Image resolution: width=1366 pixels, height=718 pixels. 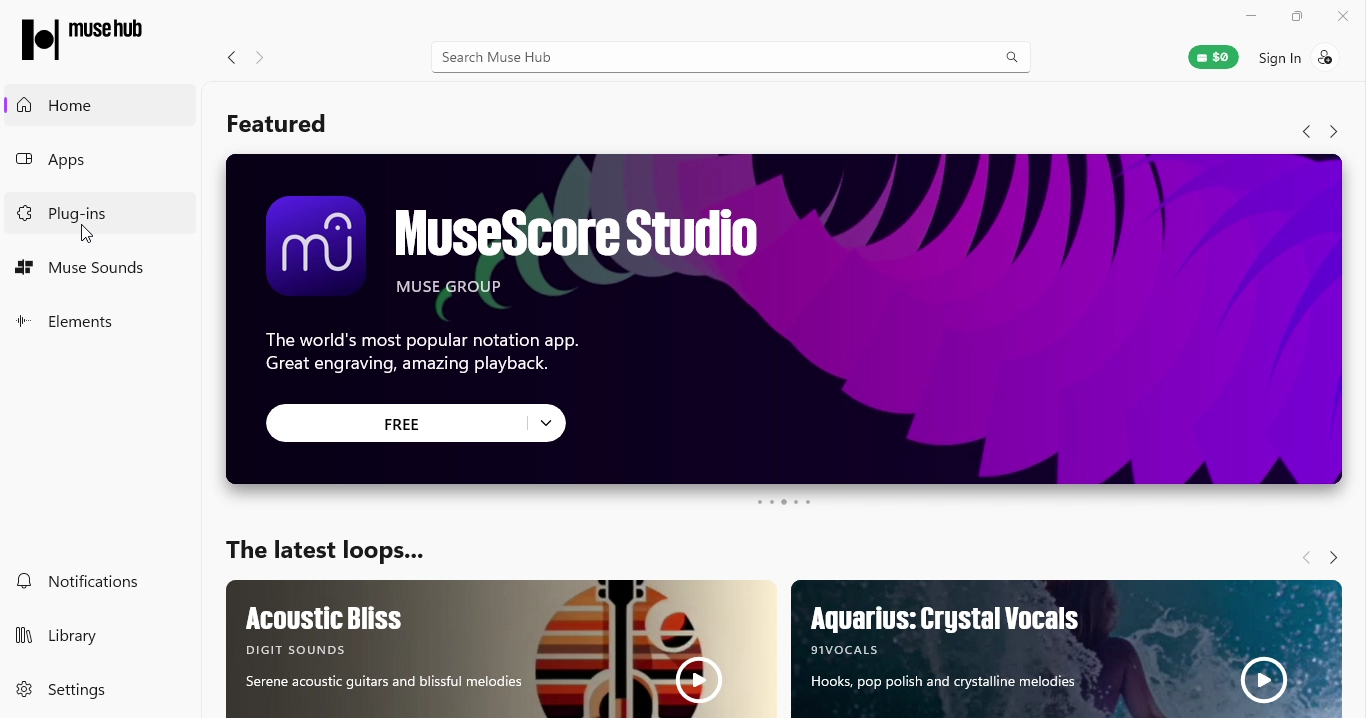 What do you see at coordinates (103, 209) in the screenshot?
I see `Plug-ins` at bounding box center [103, 209].